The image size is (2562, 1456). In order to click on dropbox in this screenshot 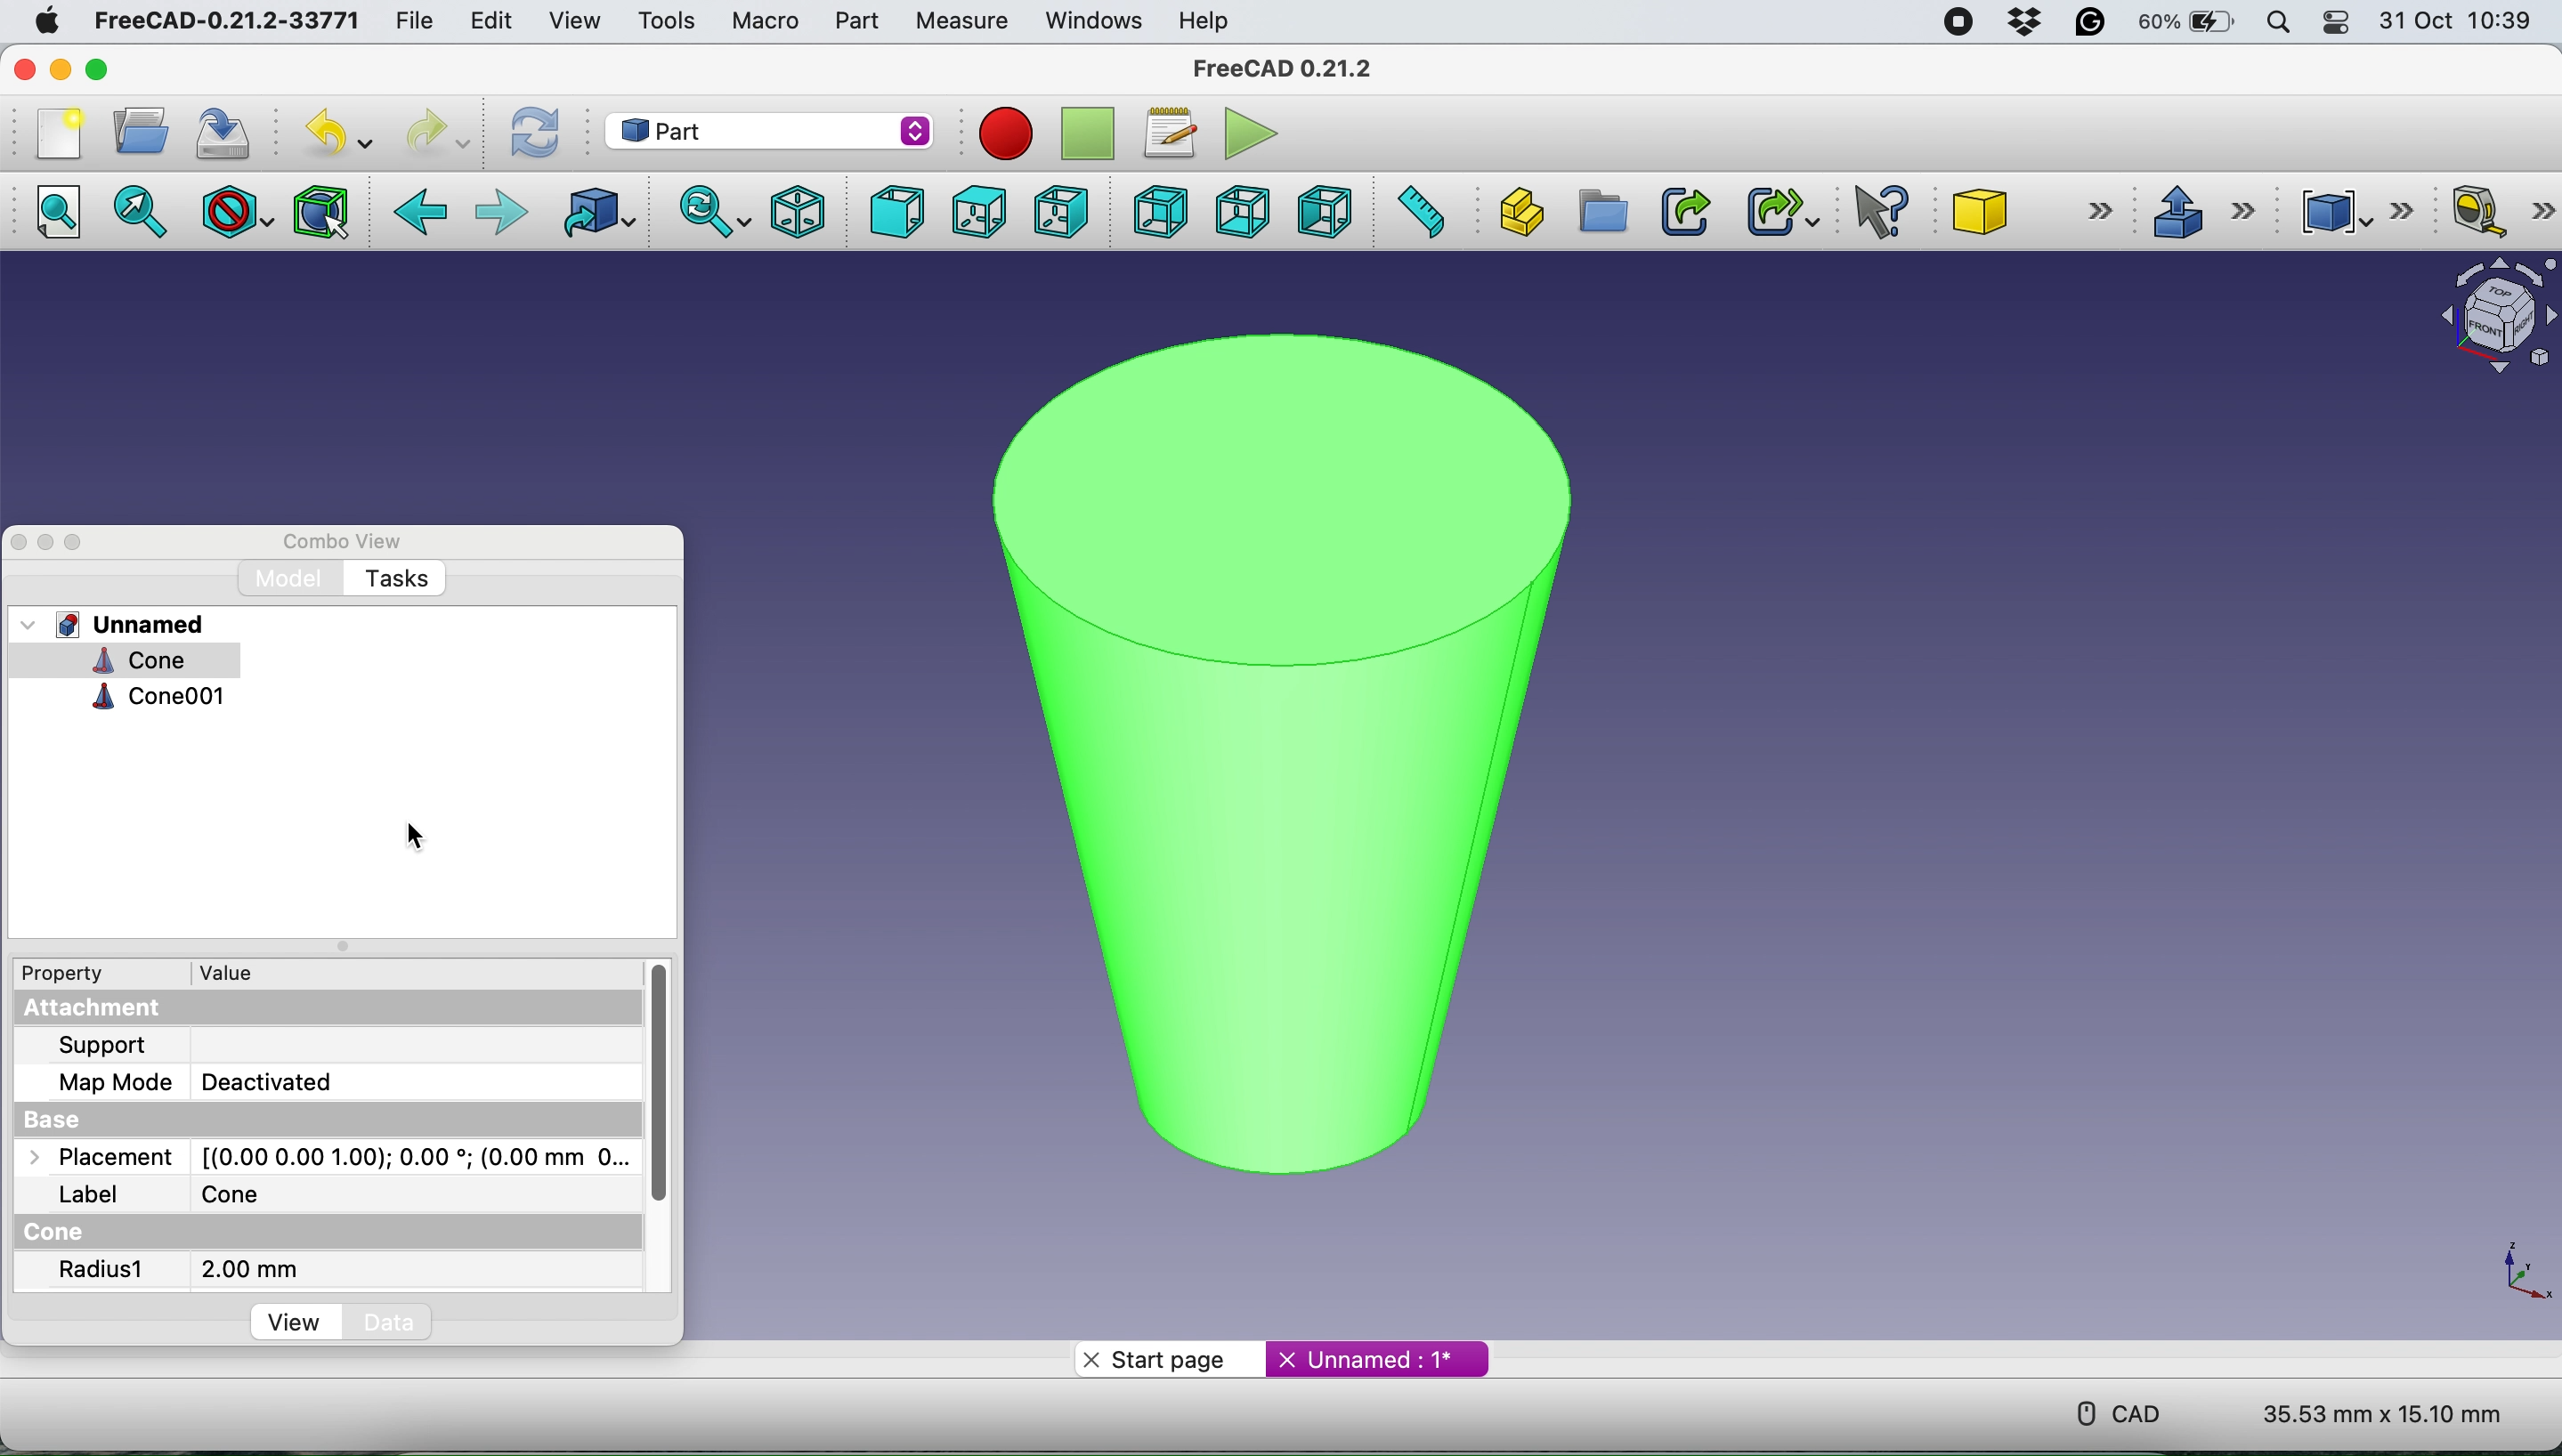, I will do `click(2018, 23)`.